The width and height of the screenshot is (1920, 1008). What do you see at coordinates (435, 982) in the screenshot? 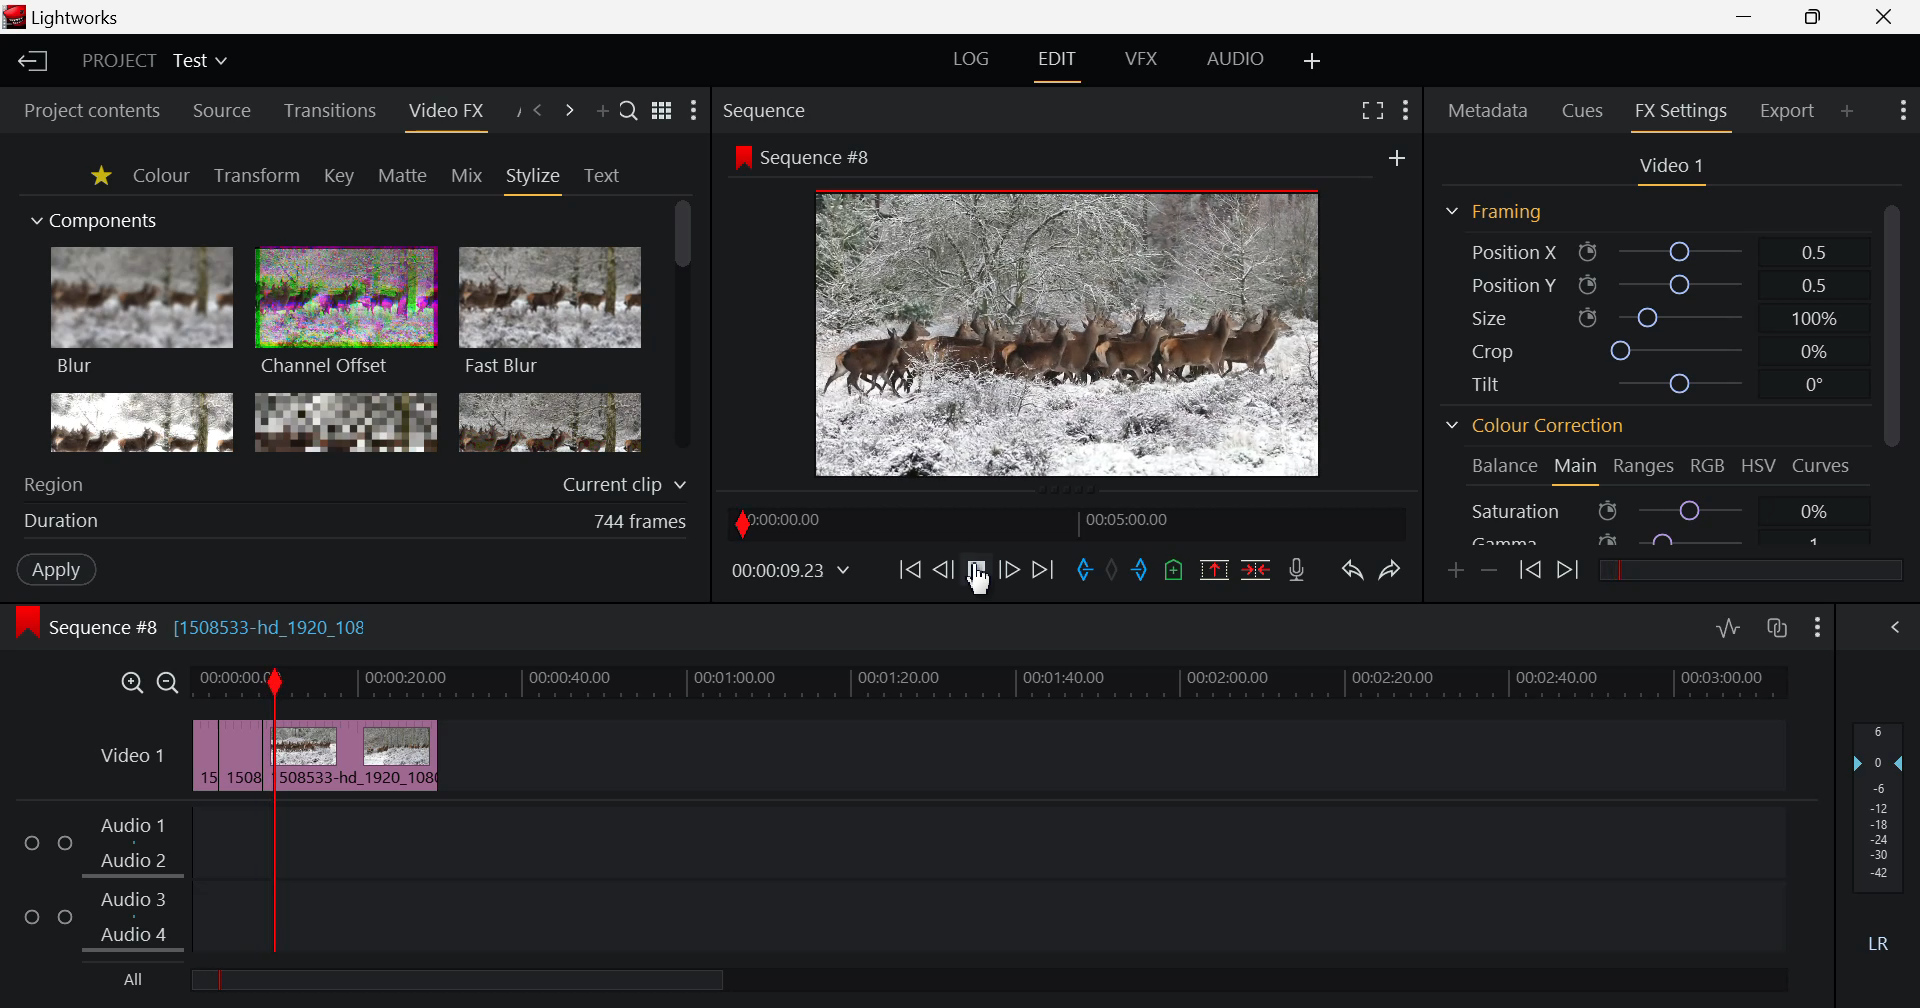
I see `All` at bounding box center [435, 982].